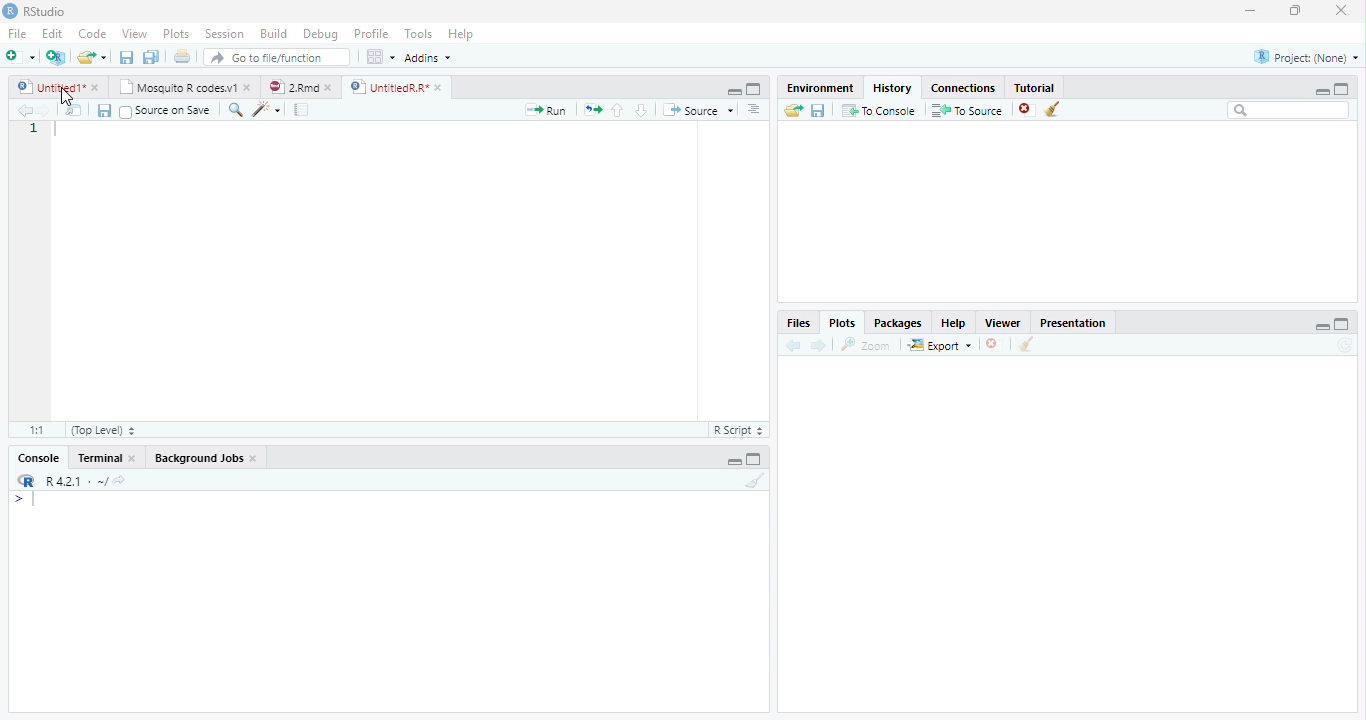  Describe the element at coordinates (866, 345) in the screenshot. I see `Zoom` at that location.